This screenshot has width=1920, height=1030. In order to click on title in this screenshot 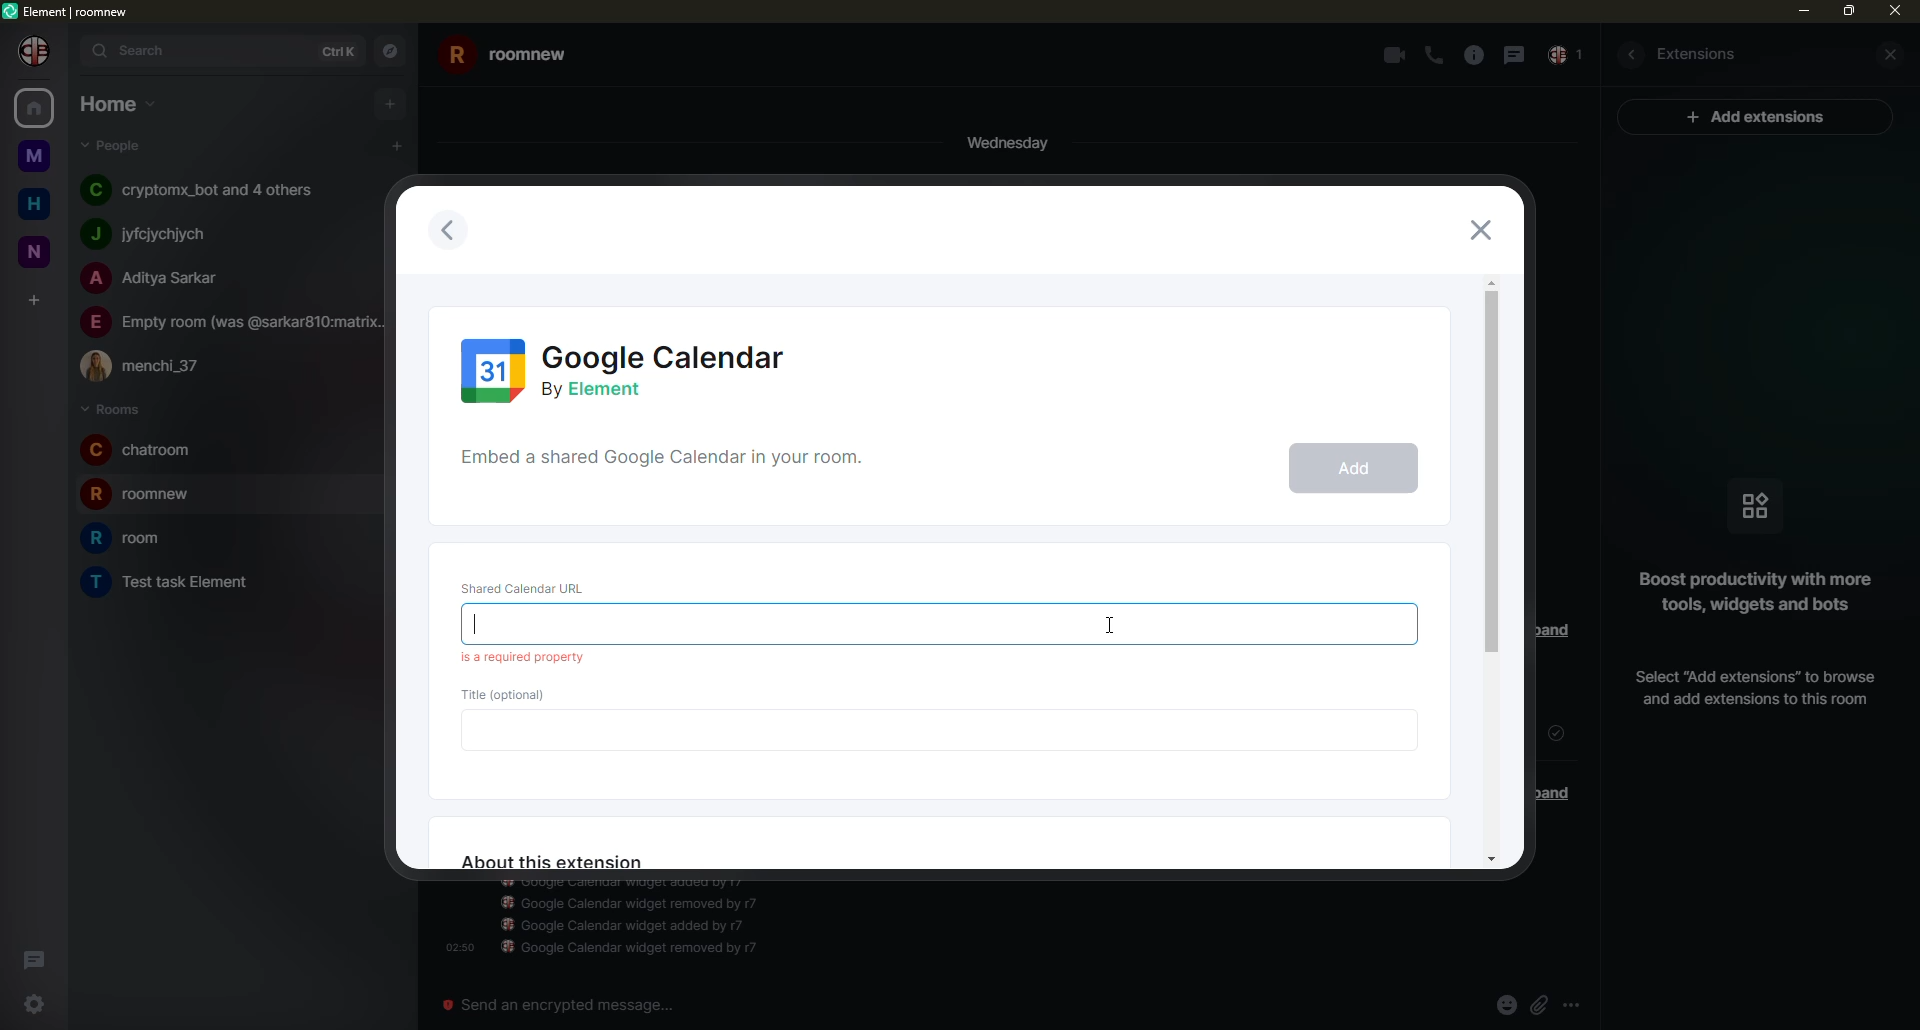, I will do `click(511, 694)`.